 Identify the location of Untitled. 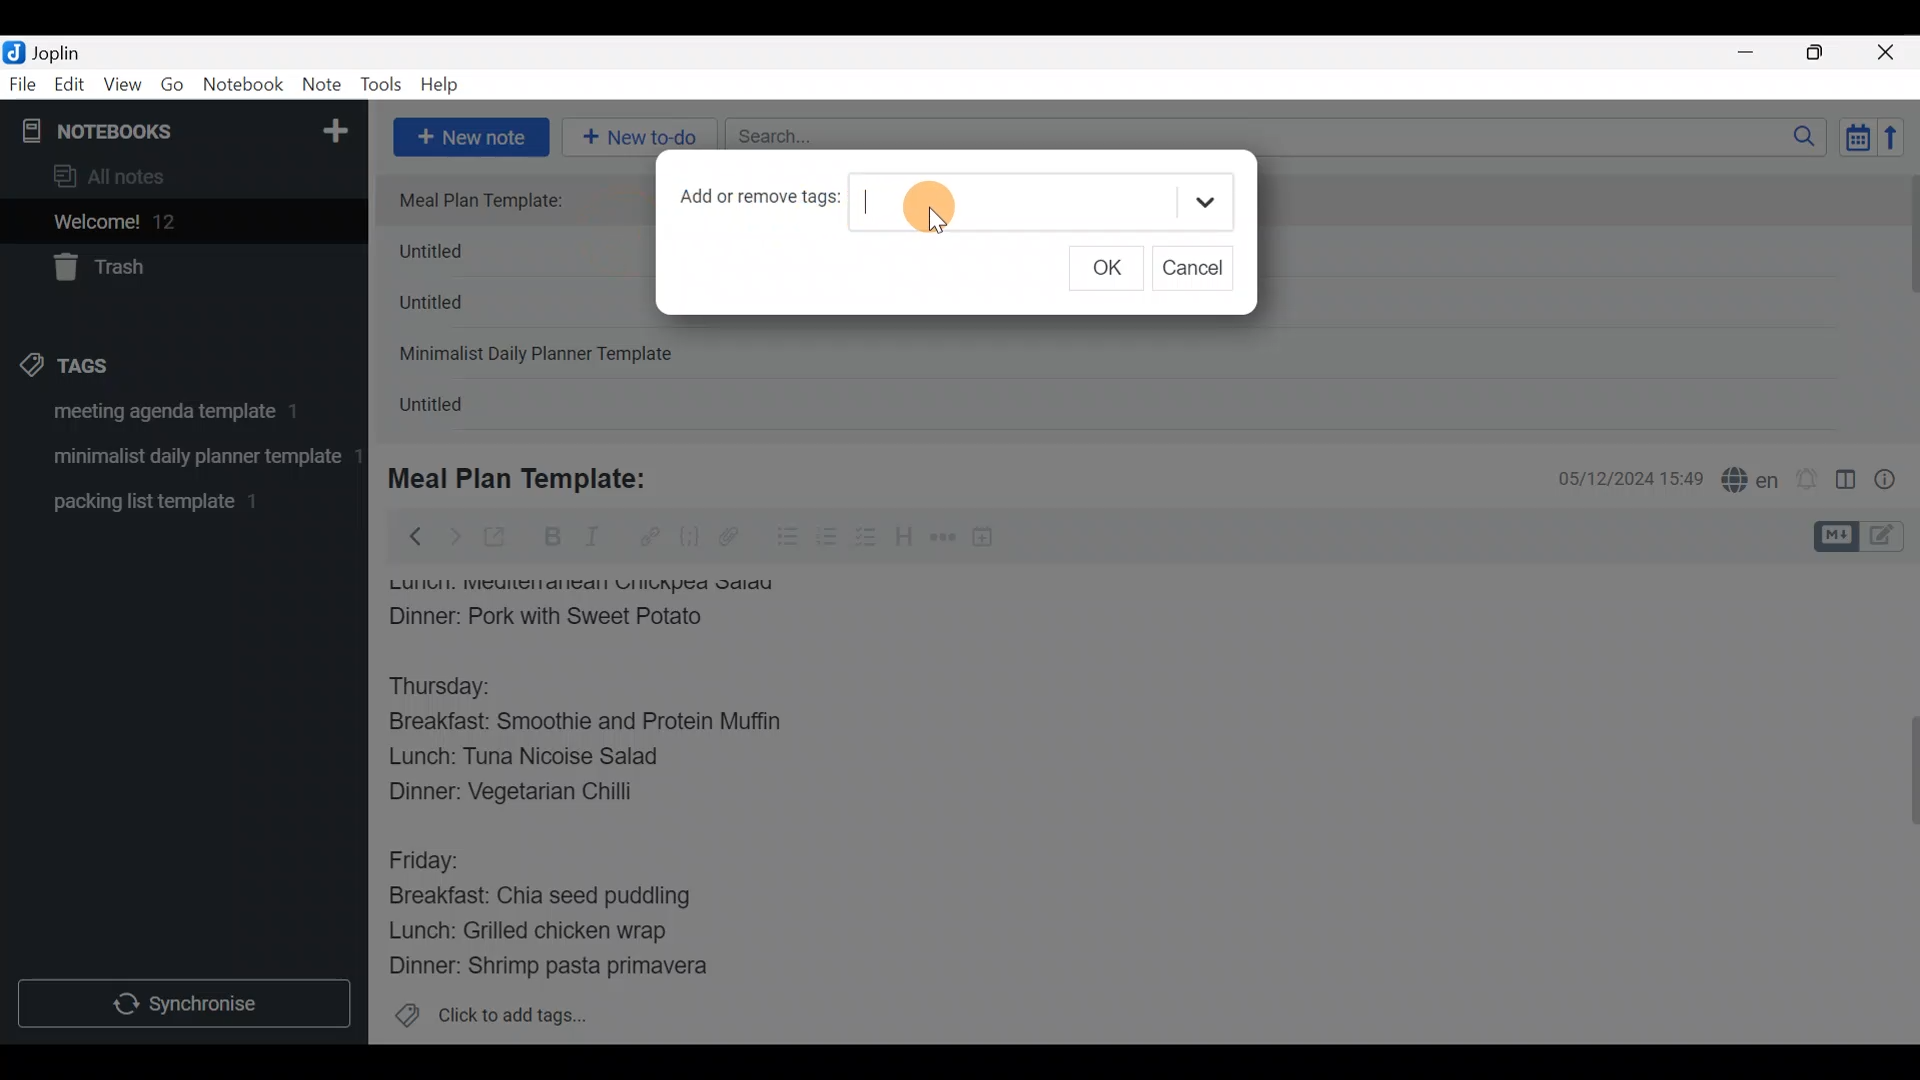
(458, 309).